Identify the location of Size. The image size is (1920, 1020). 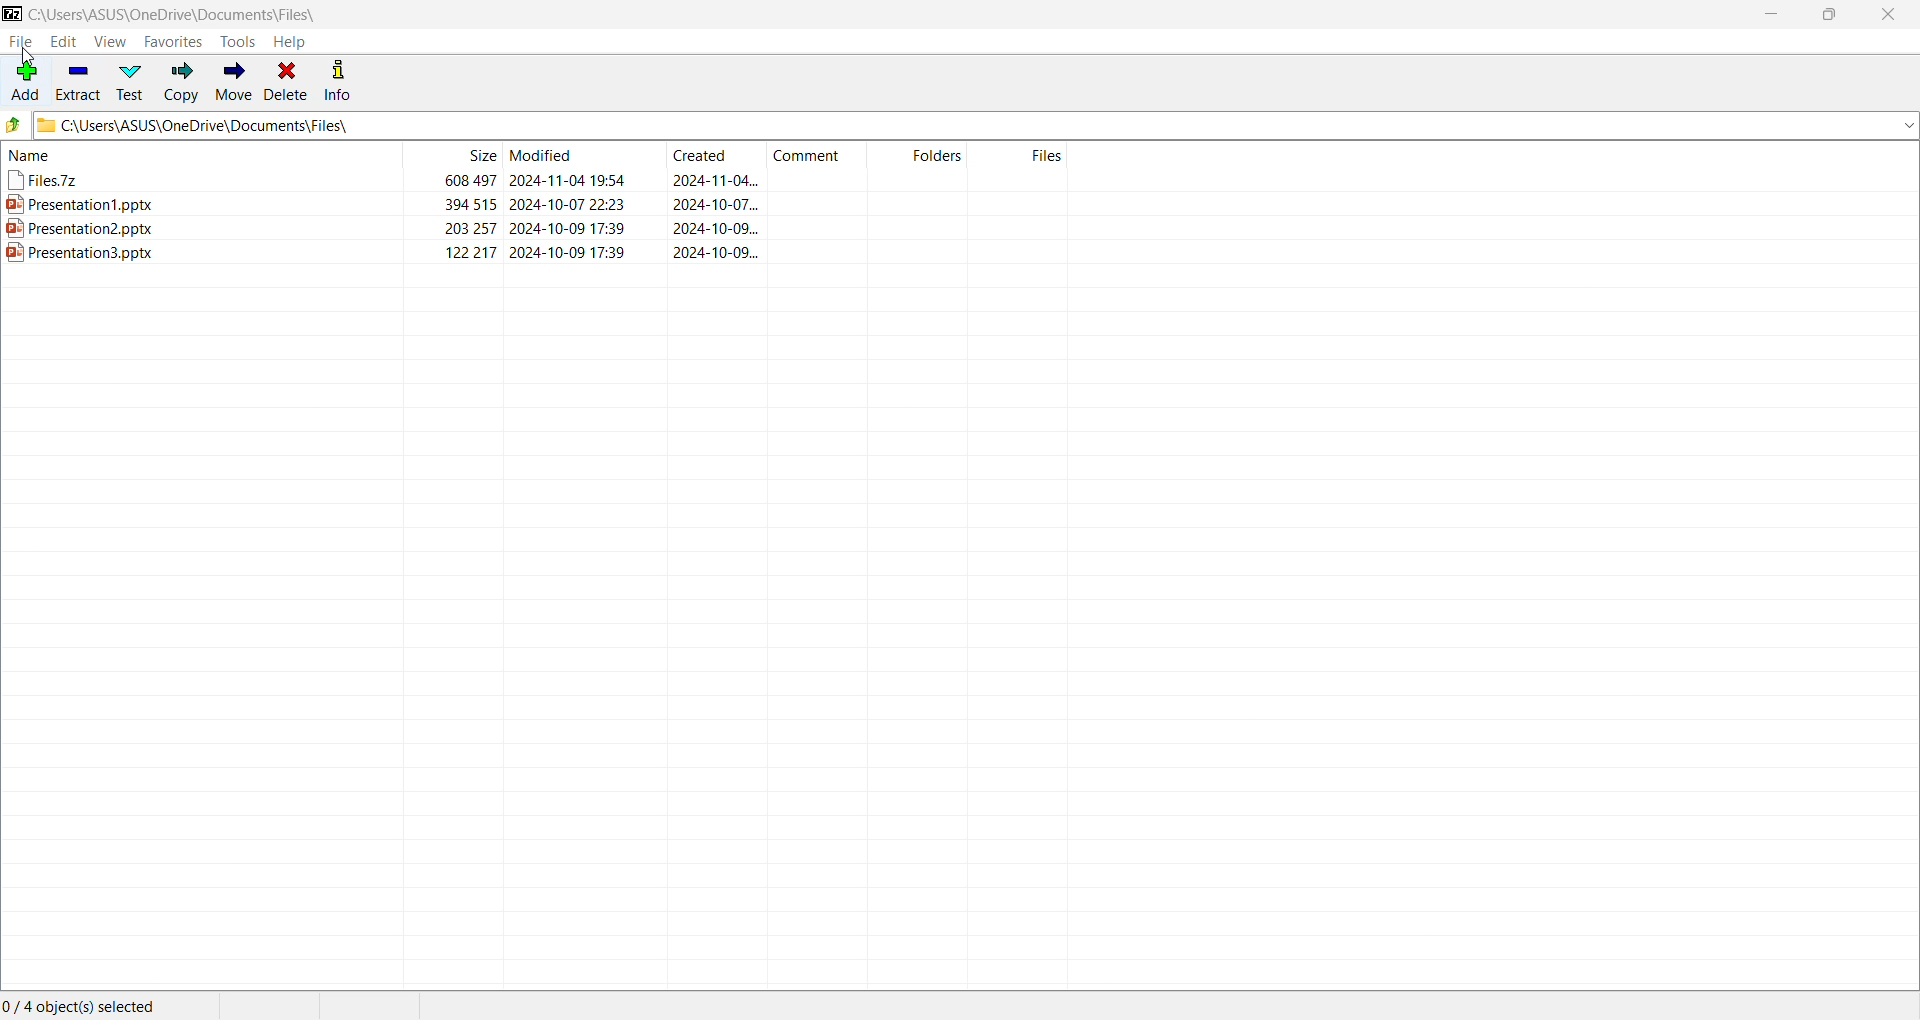
(467, 155).